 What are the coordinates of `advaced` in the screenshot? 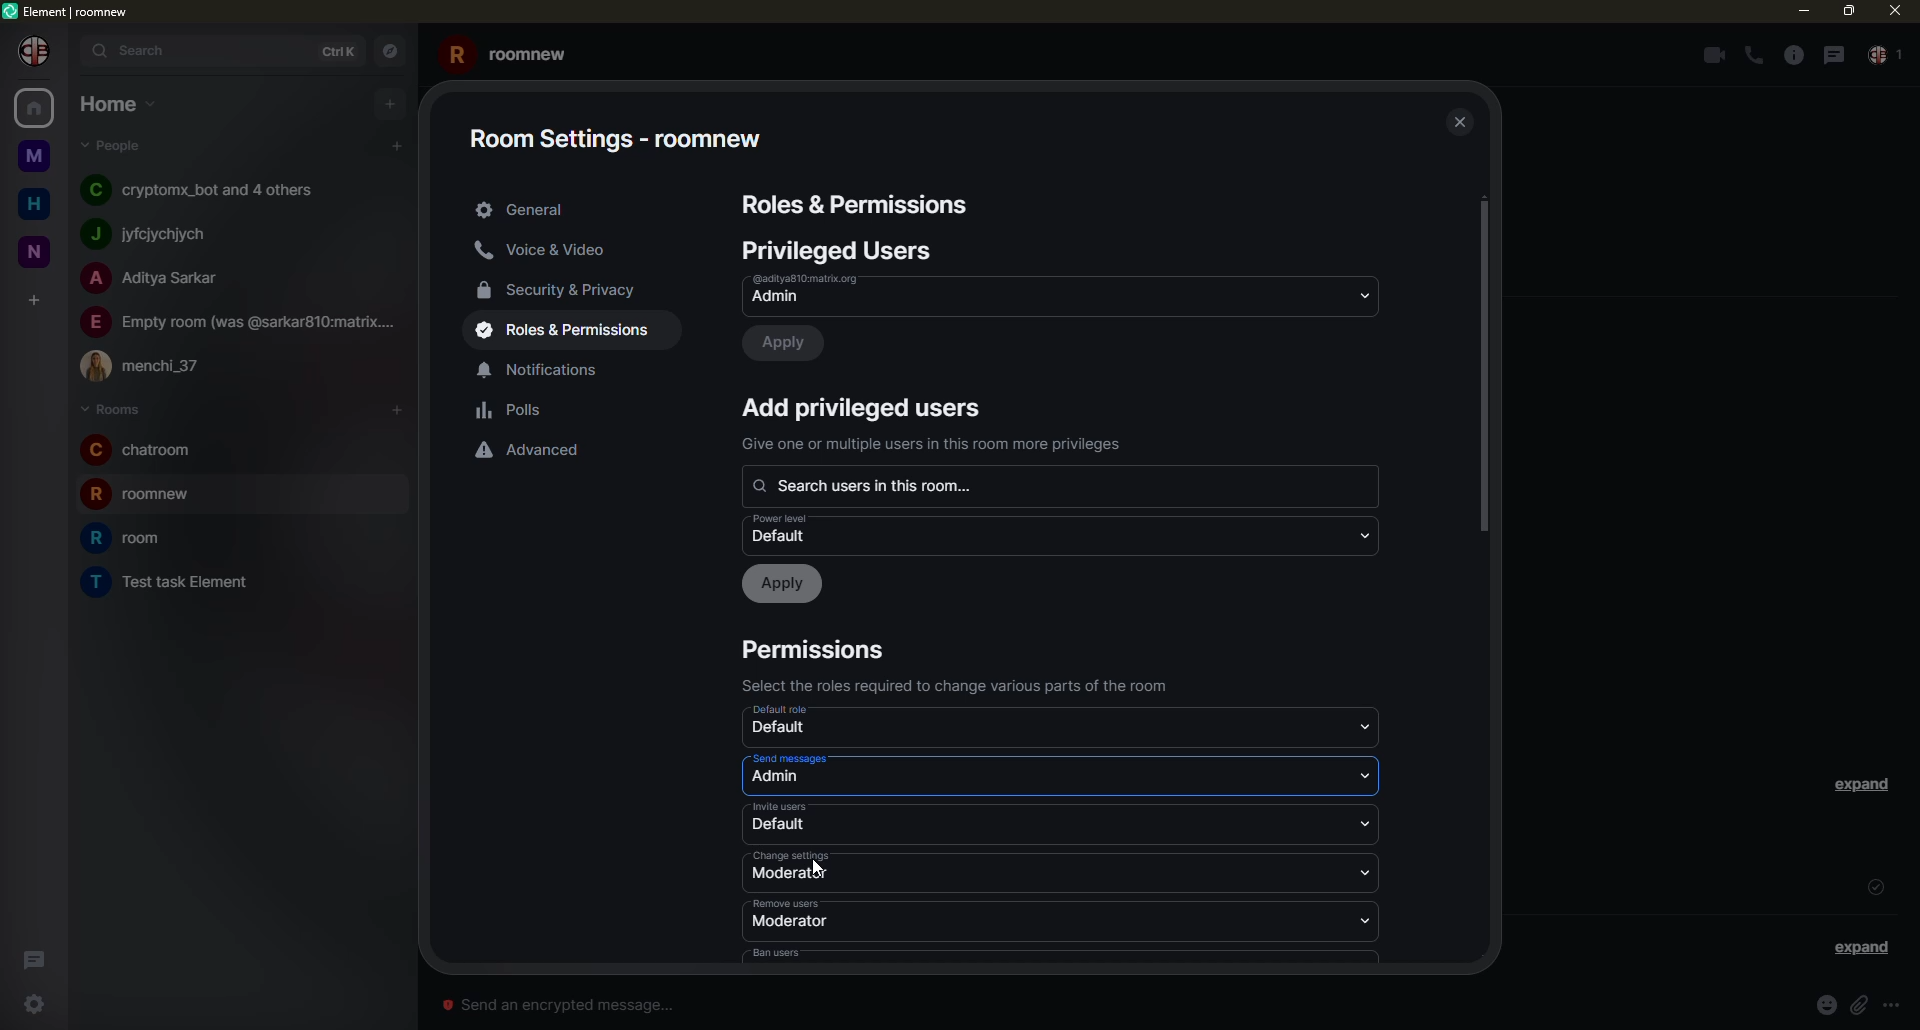 It's located at (535, 449).